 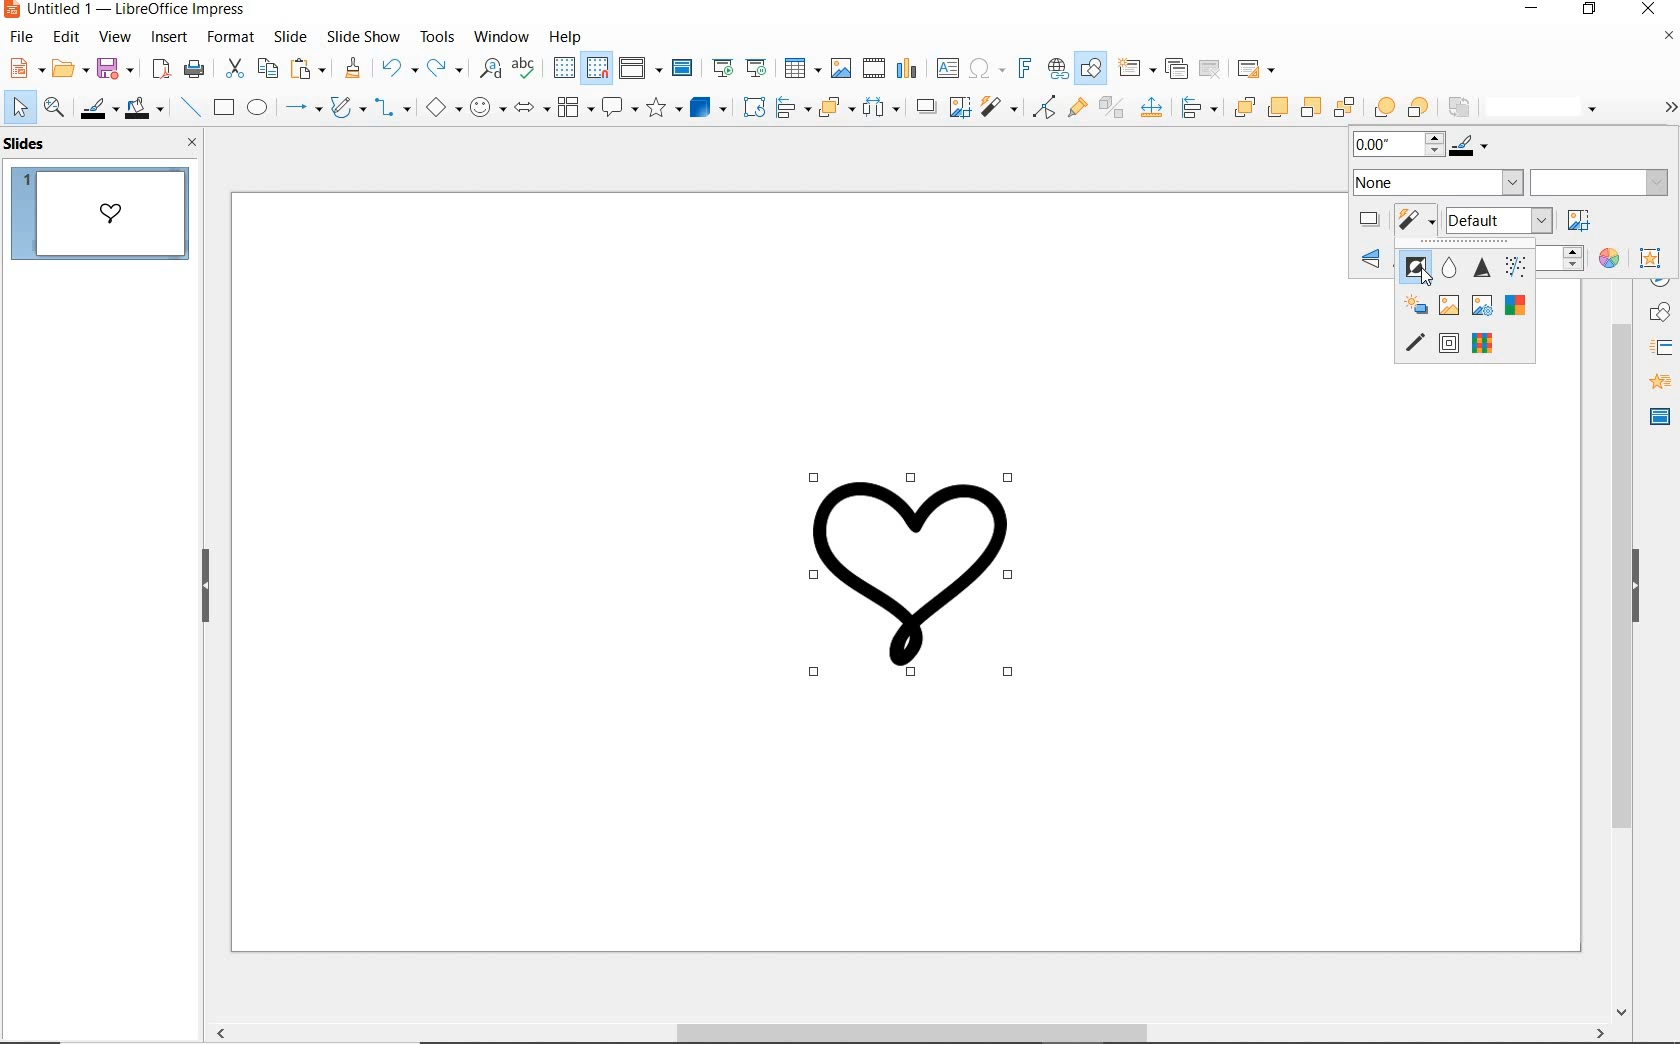 What do you see at coordinates (97, 108) in the screenshot?
I see `line color` at bounding box center [97, 108].